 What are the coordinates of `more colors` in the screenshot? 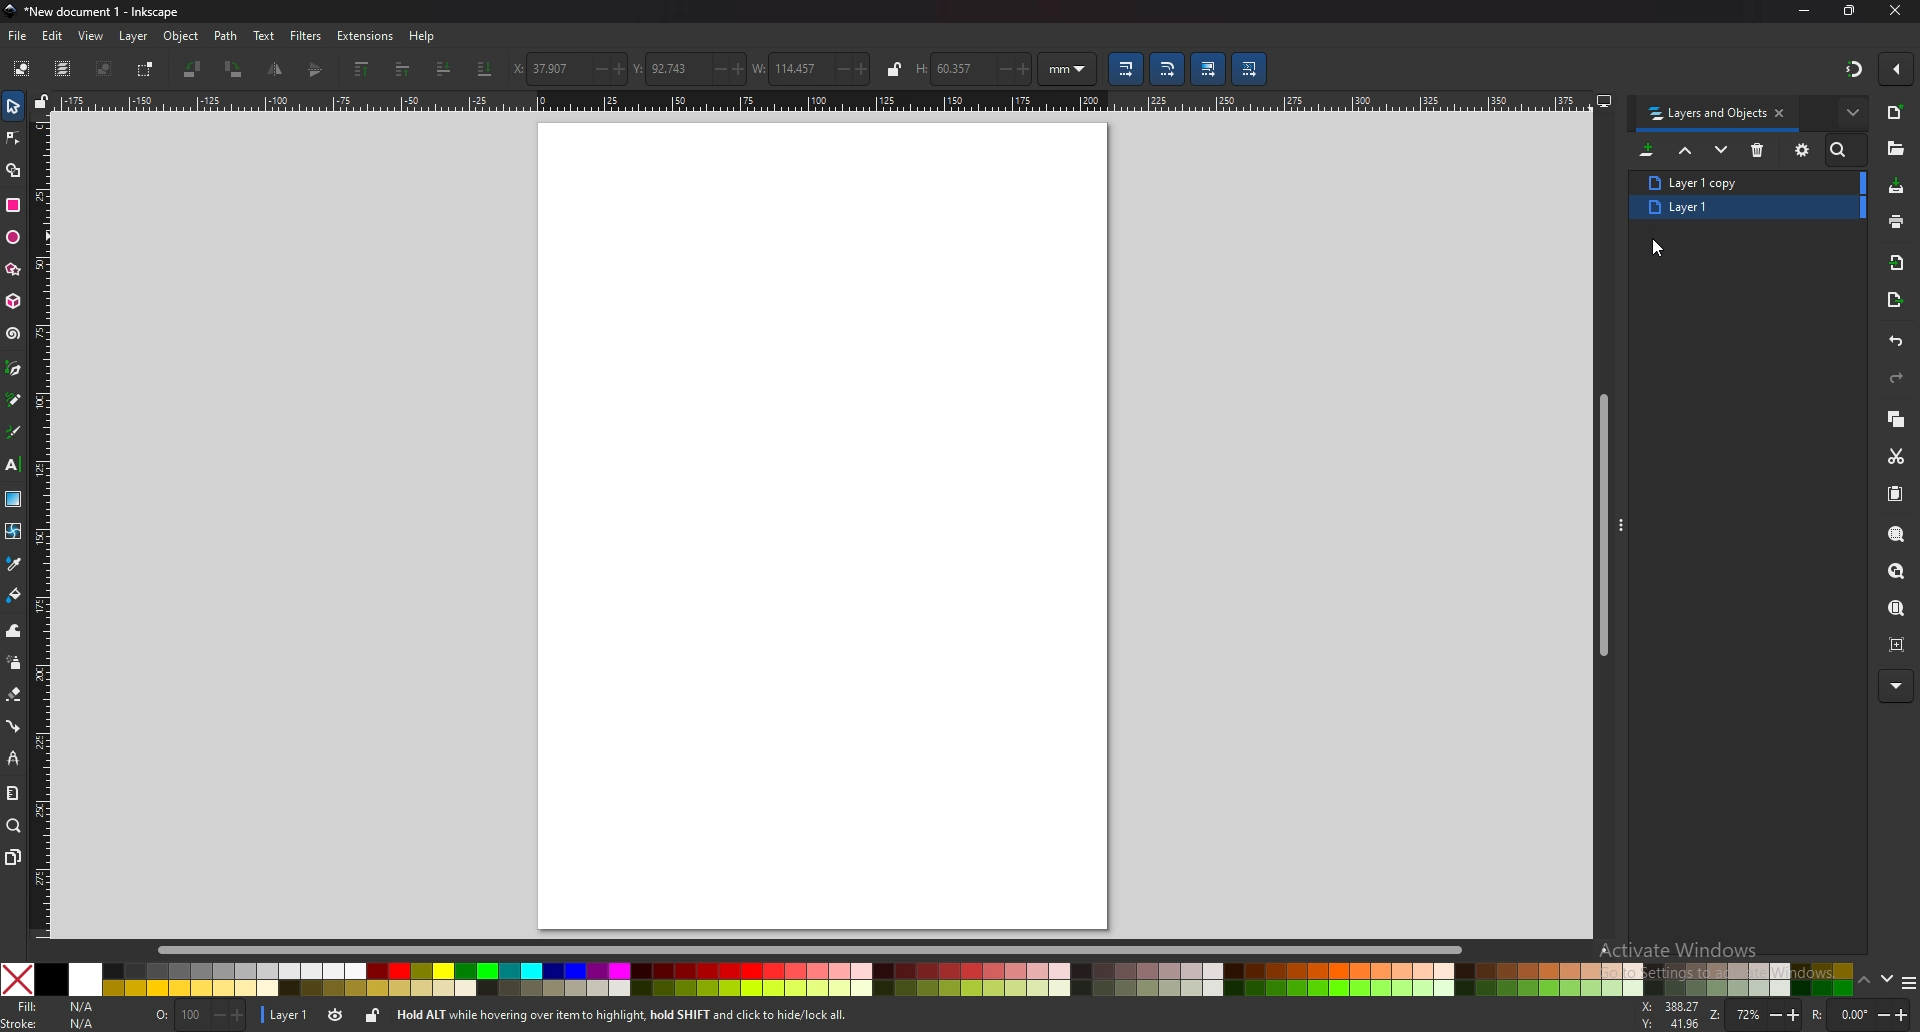 It's located at (1909, 983).